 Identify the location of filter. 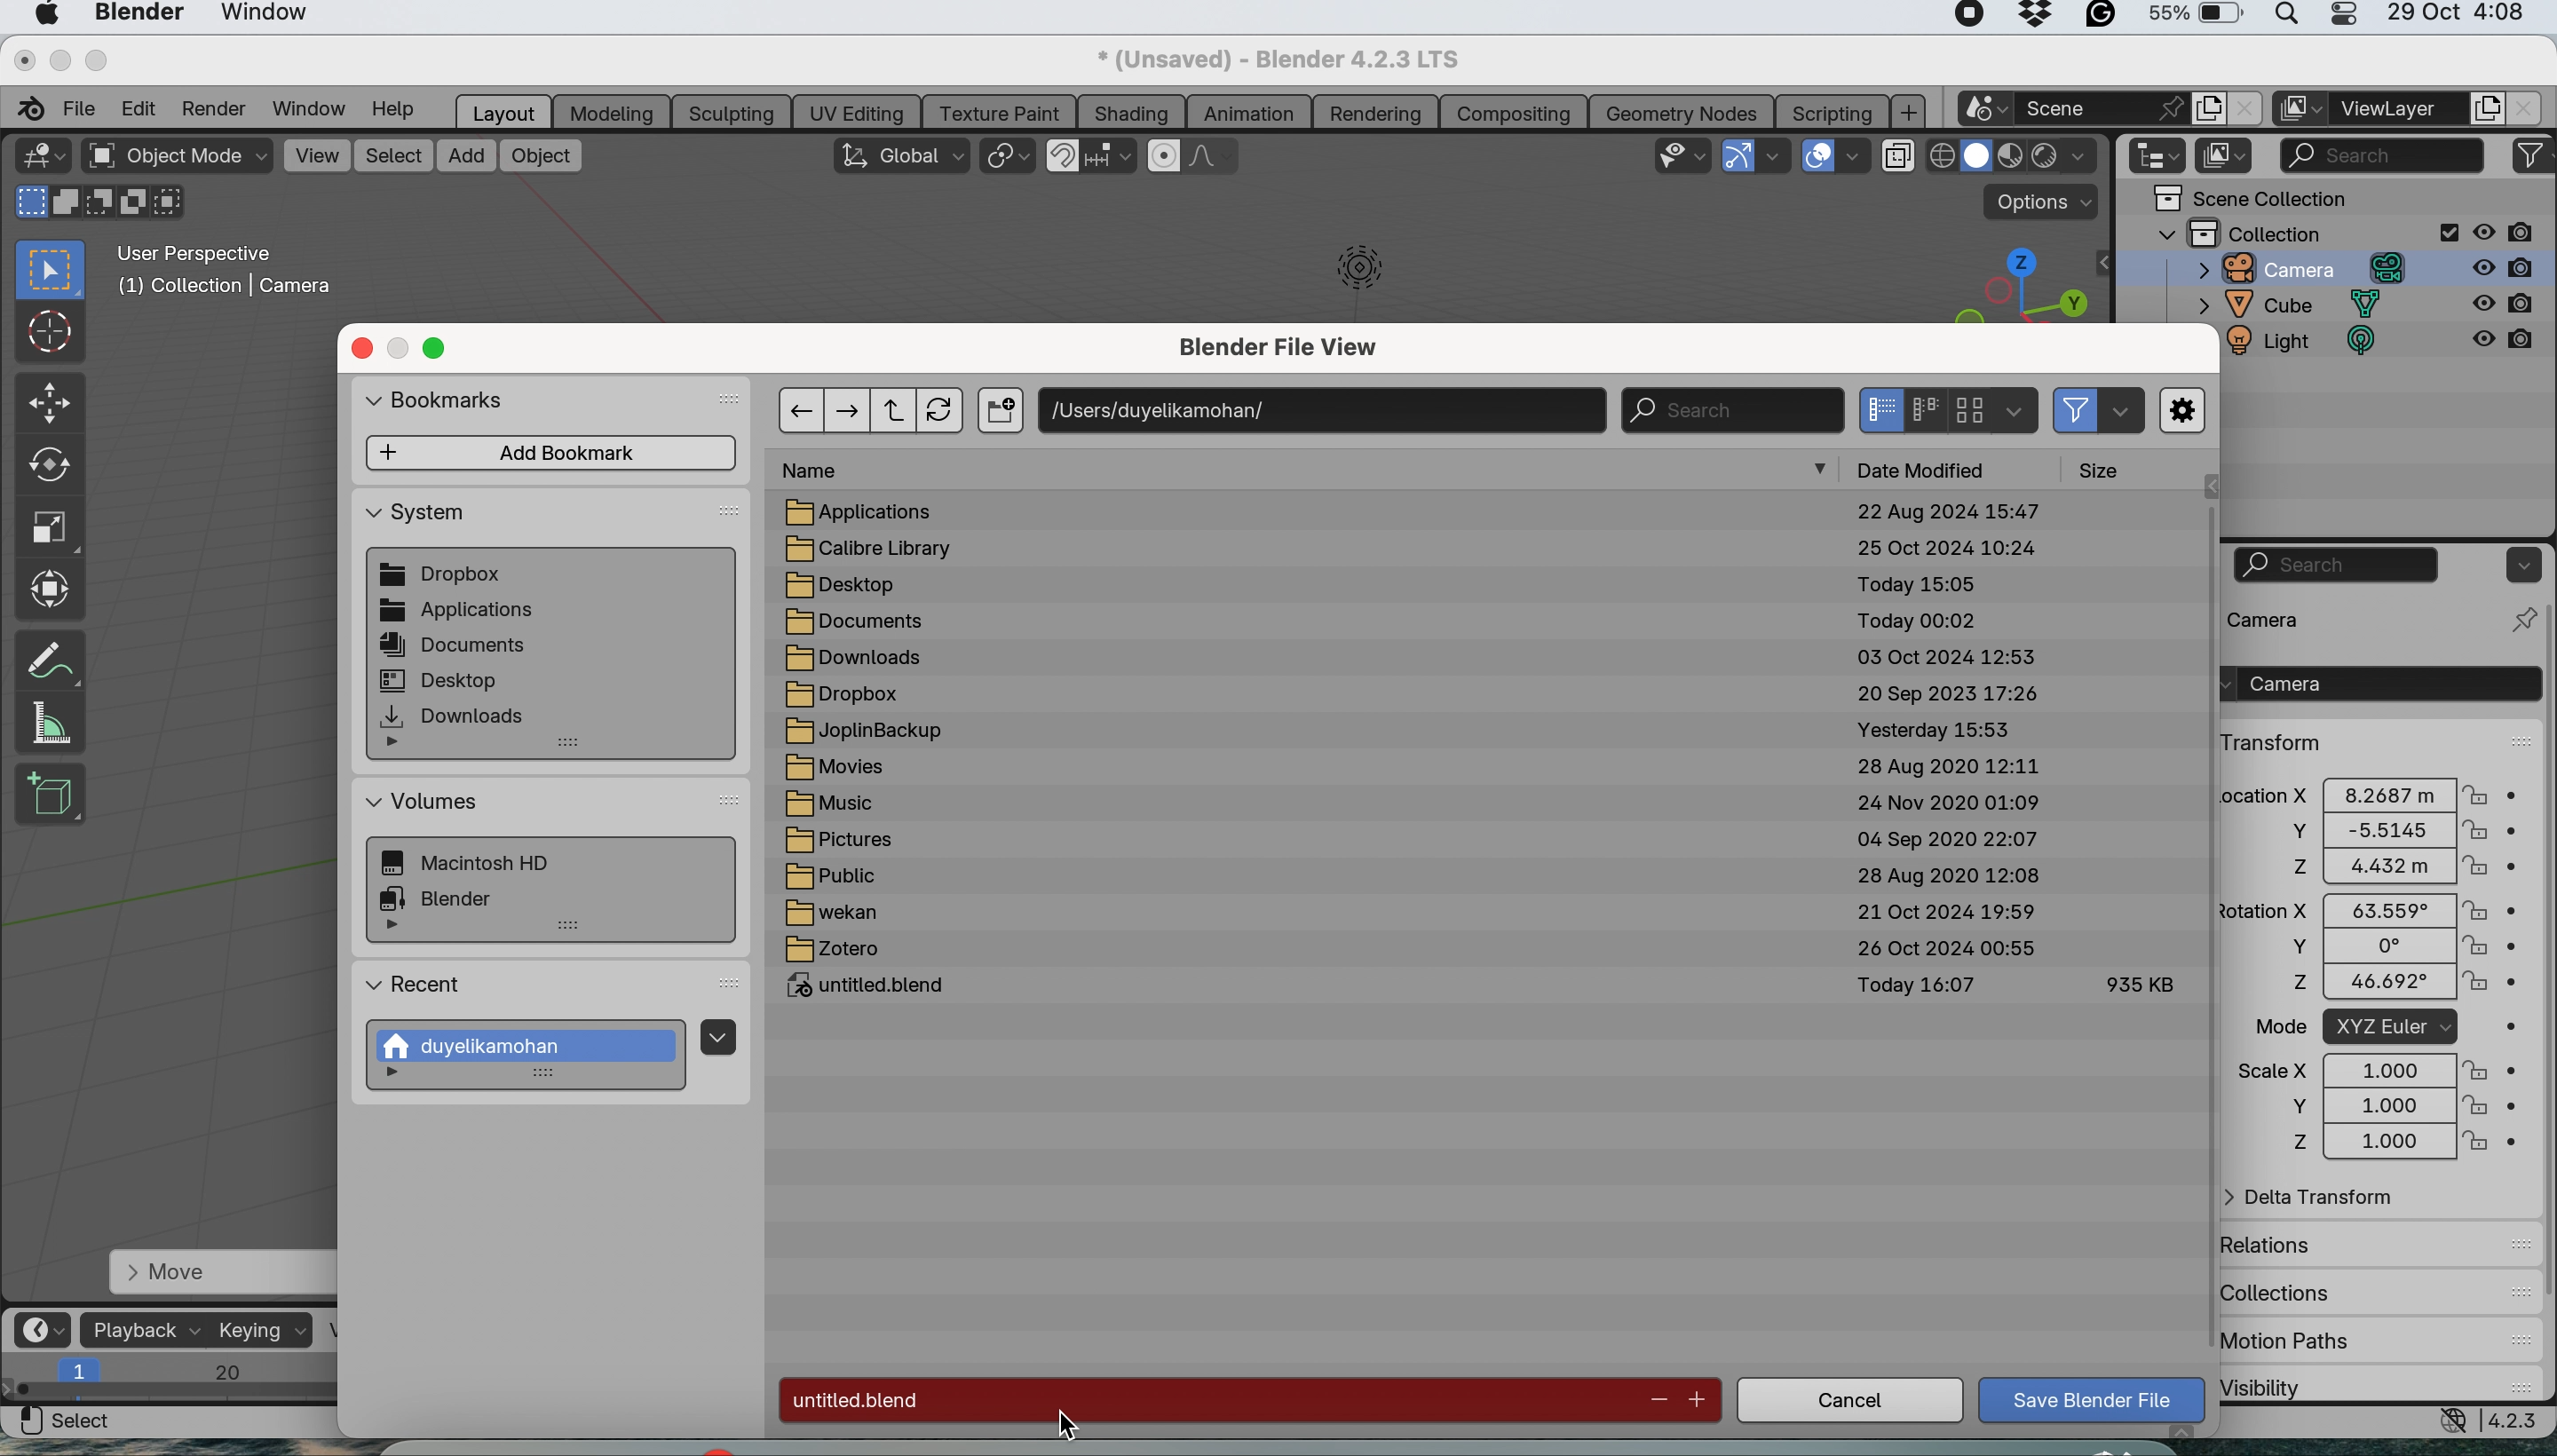
(2077, 409).